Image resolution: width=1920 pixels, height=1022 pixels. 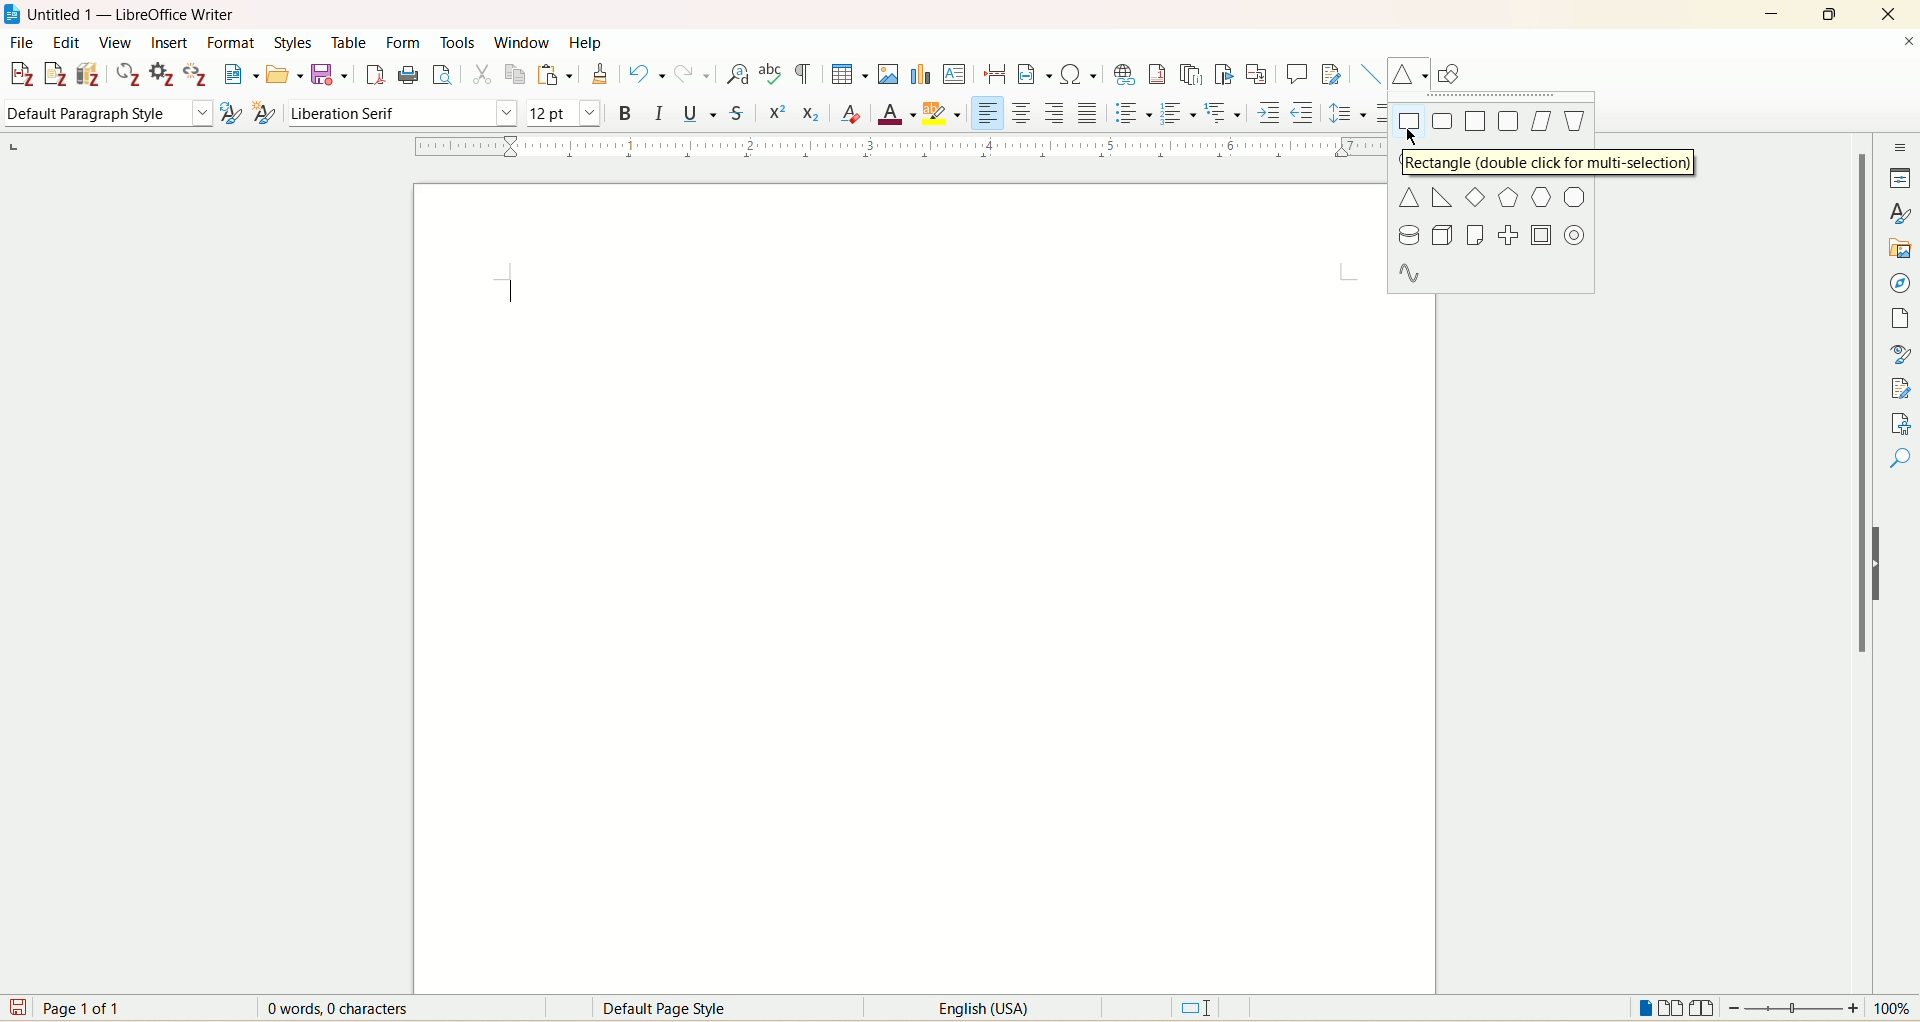 What do you see at coordinates (850, 73) in the screenshot?
I see `insert table` at bounding box center [850, 73].